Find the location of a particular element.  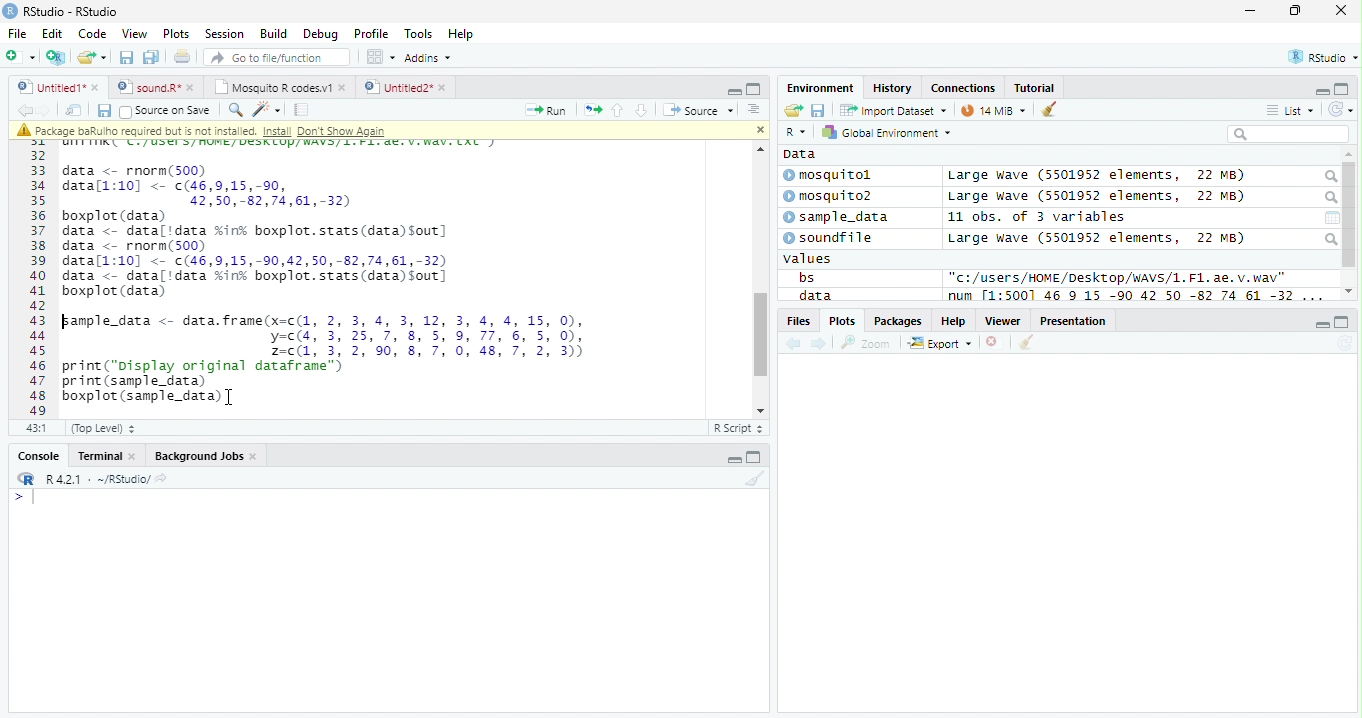

Go forward is located at coordinates (44, 110).